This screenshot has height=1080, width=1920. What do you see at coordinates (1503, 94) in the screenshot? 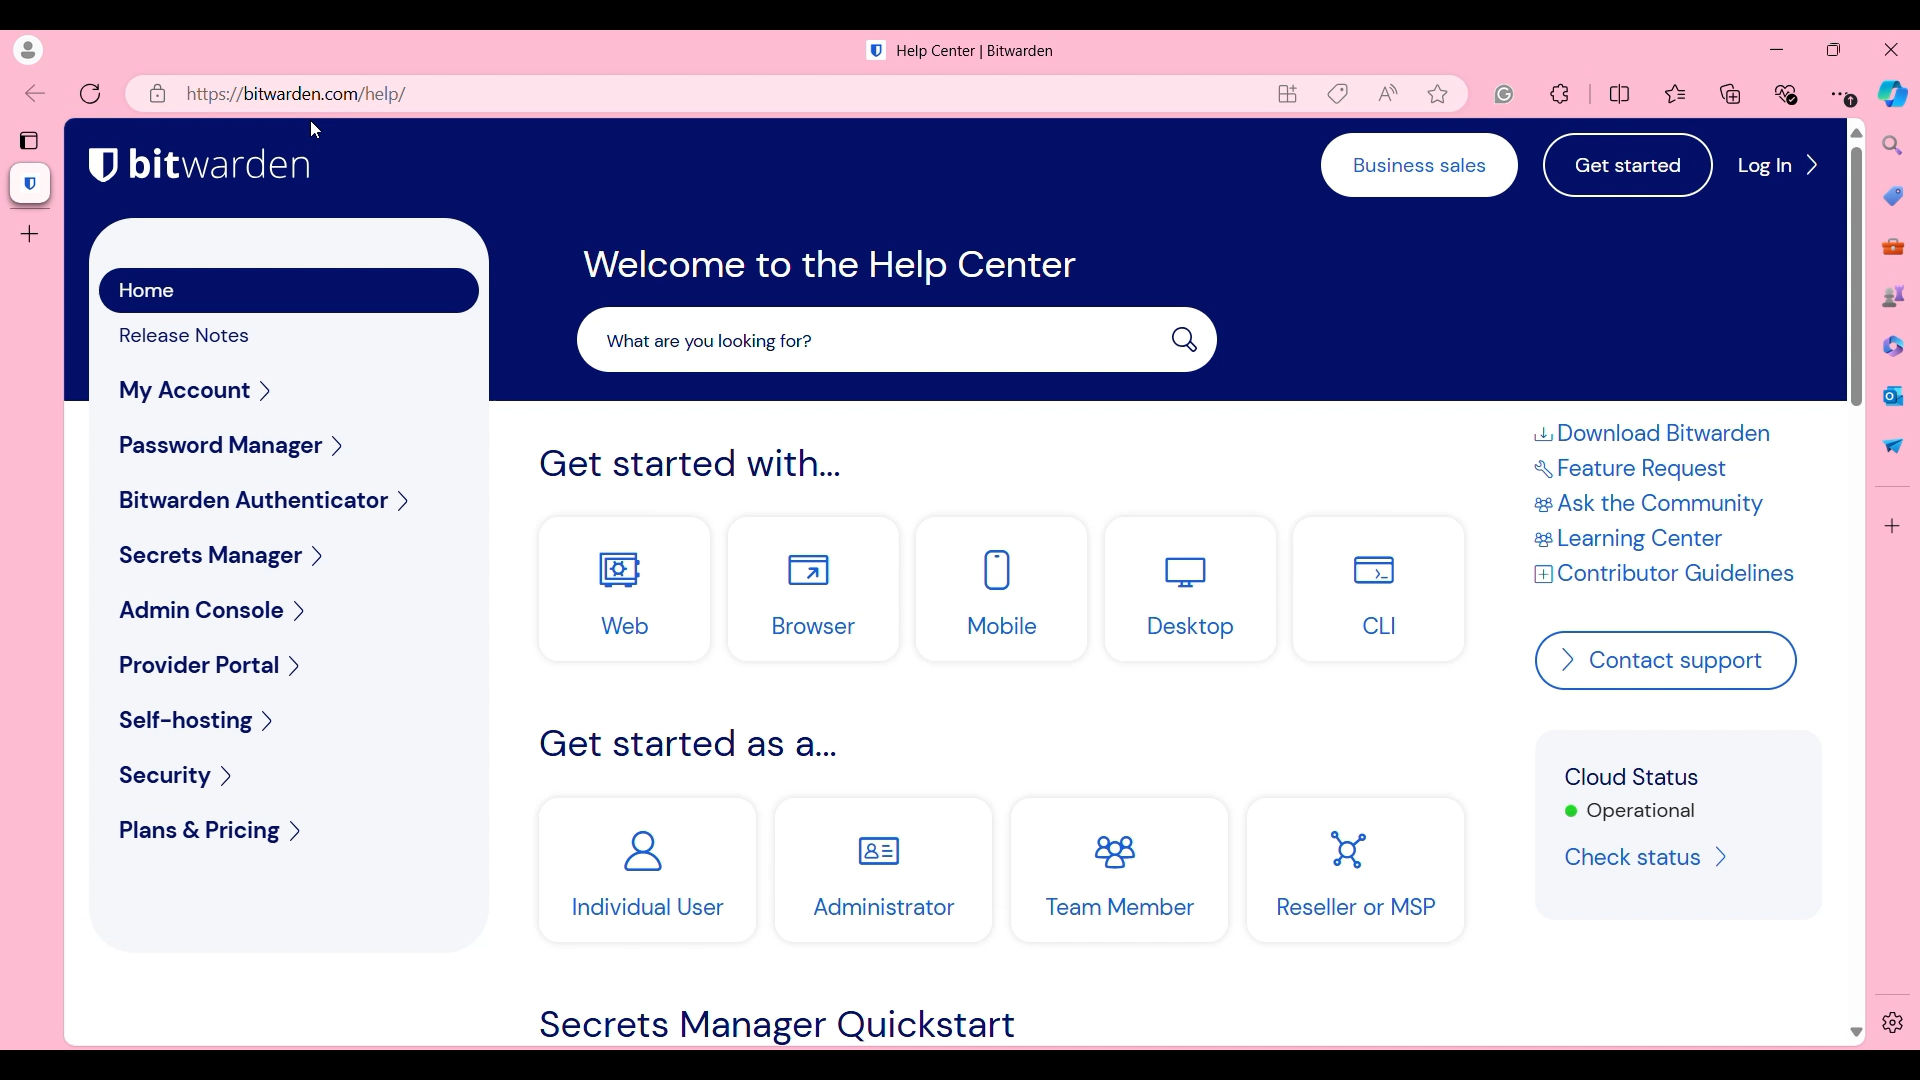
I see `Grammarly extension` at bounding box center [1503, 94].